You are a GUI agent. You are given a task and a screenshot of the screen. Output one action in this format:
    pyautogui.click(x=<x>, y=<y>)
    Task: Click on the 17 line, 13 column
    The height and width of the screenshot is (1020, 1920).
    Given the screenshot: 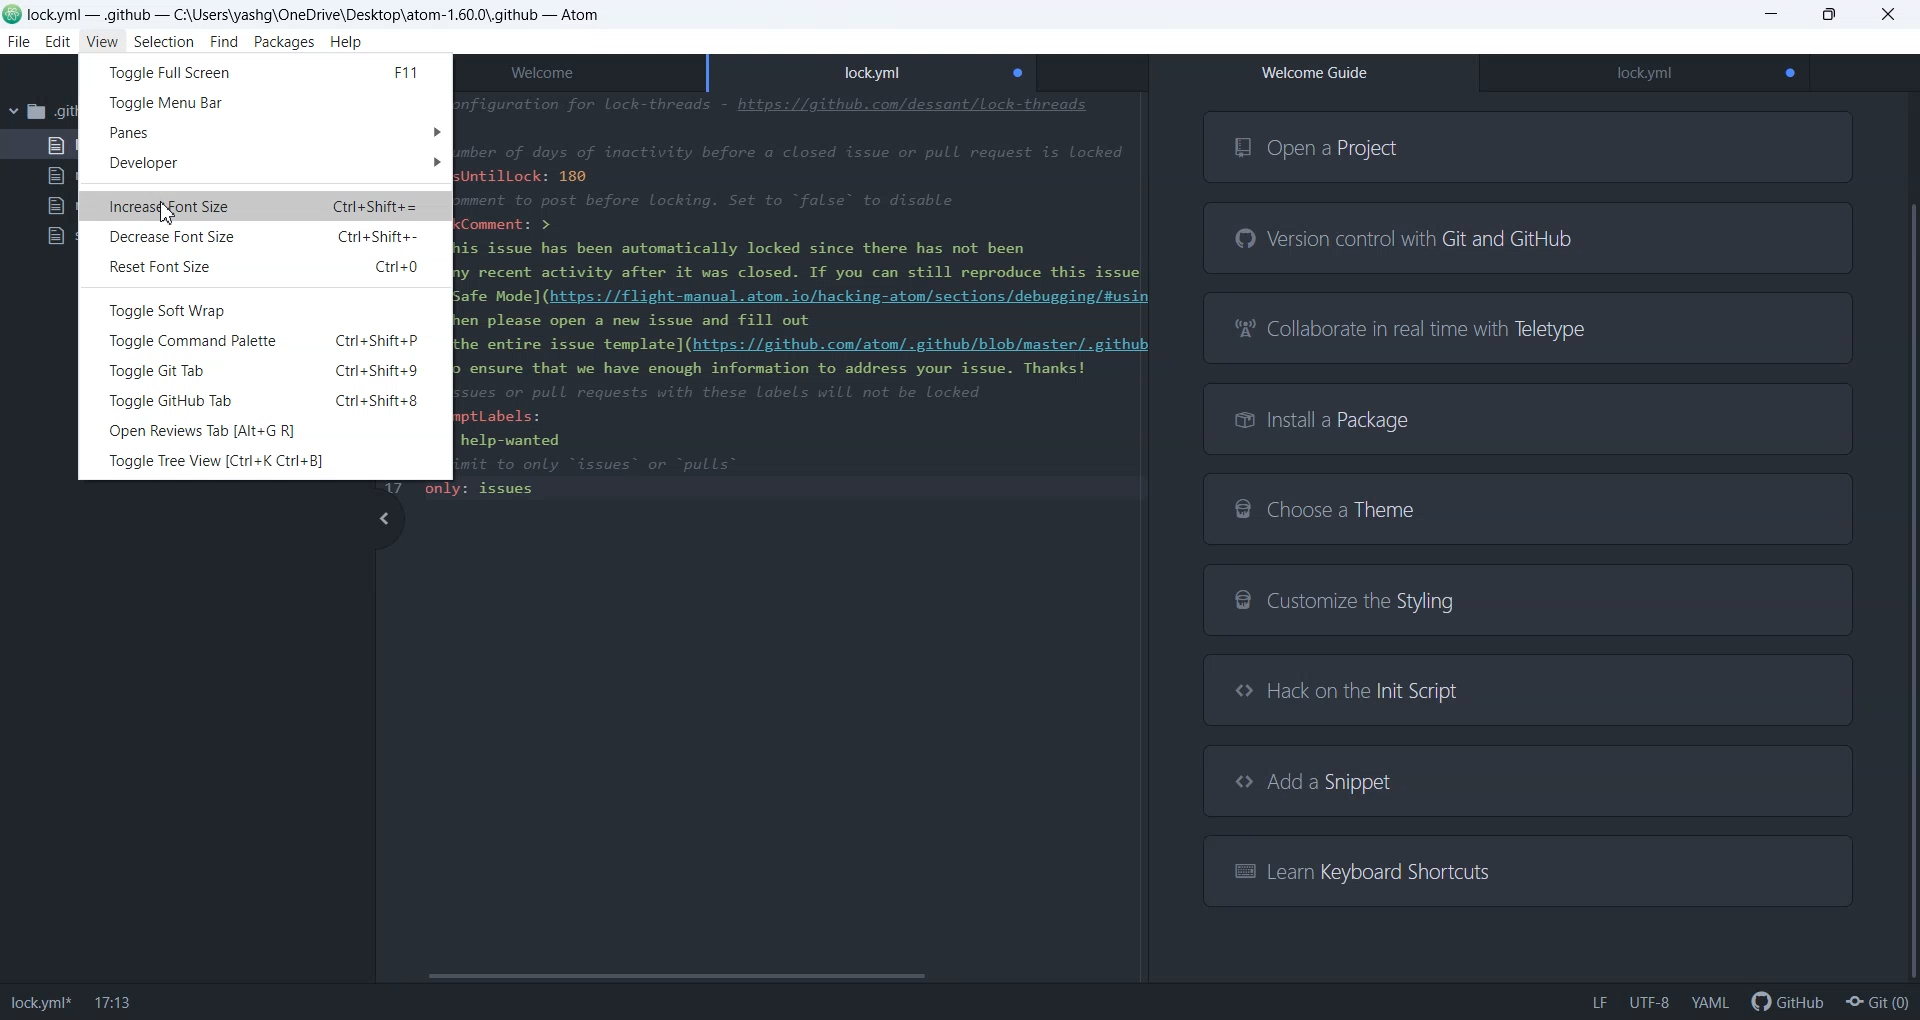 What is the action you would take?
    pyautogui.click(x=114, y=1004)
    